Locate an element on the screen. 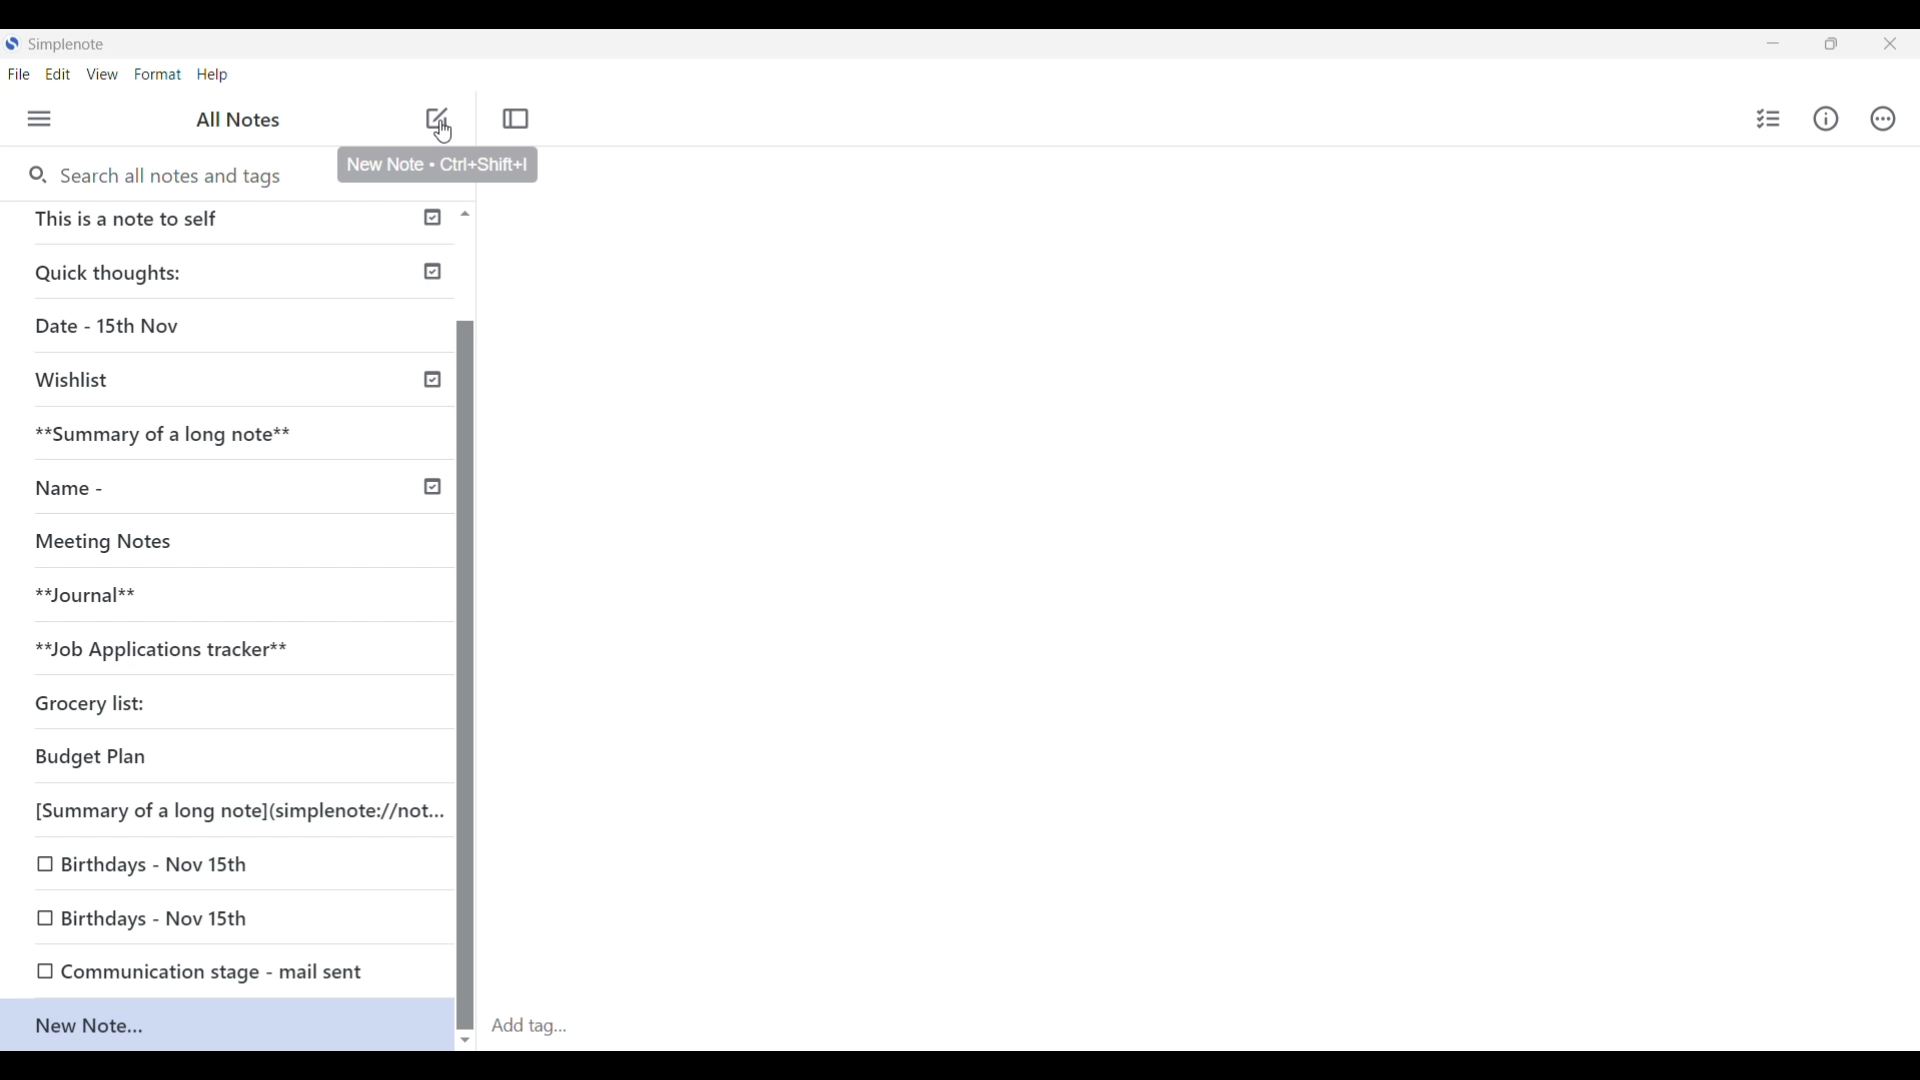  Wishlist is located at coordinates (166, 377).